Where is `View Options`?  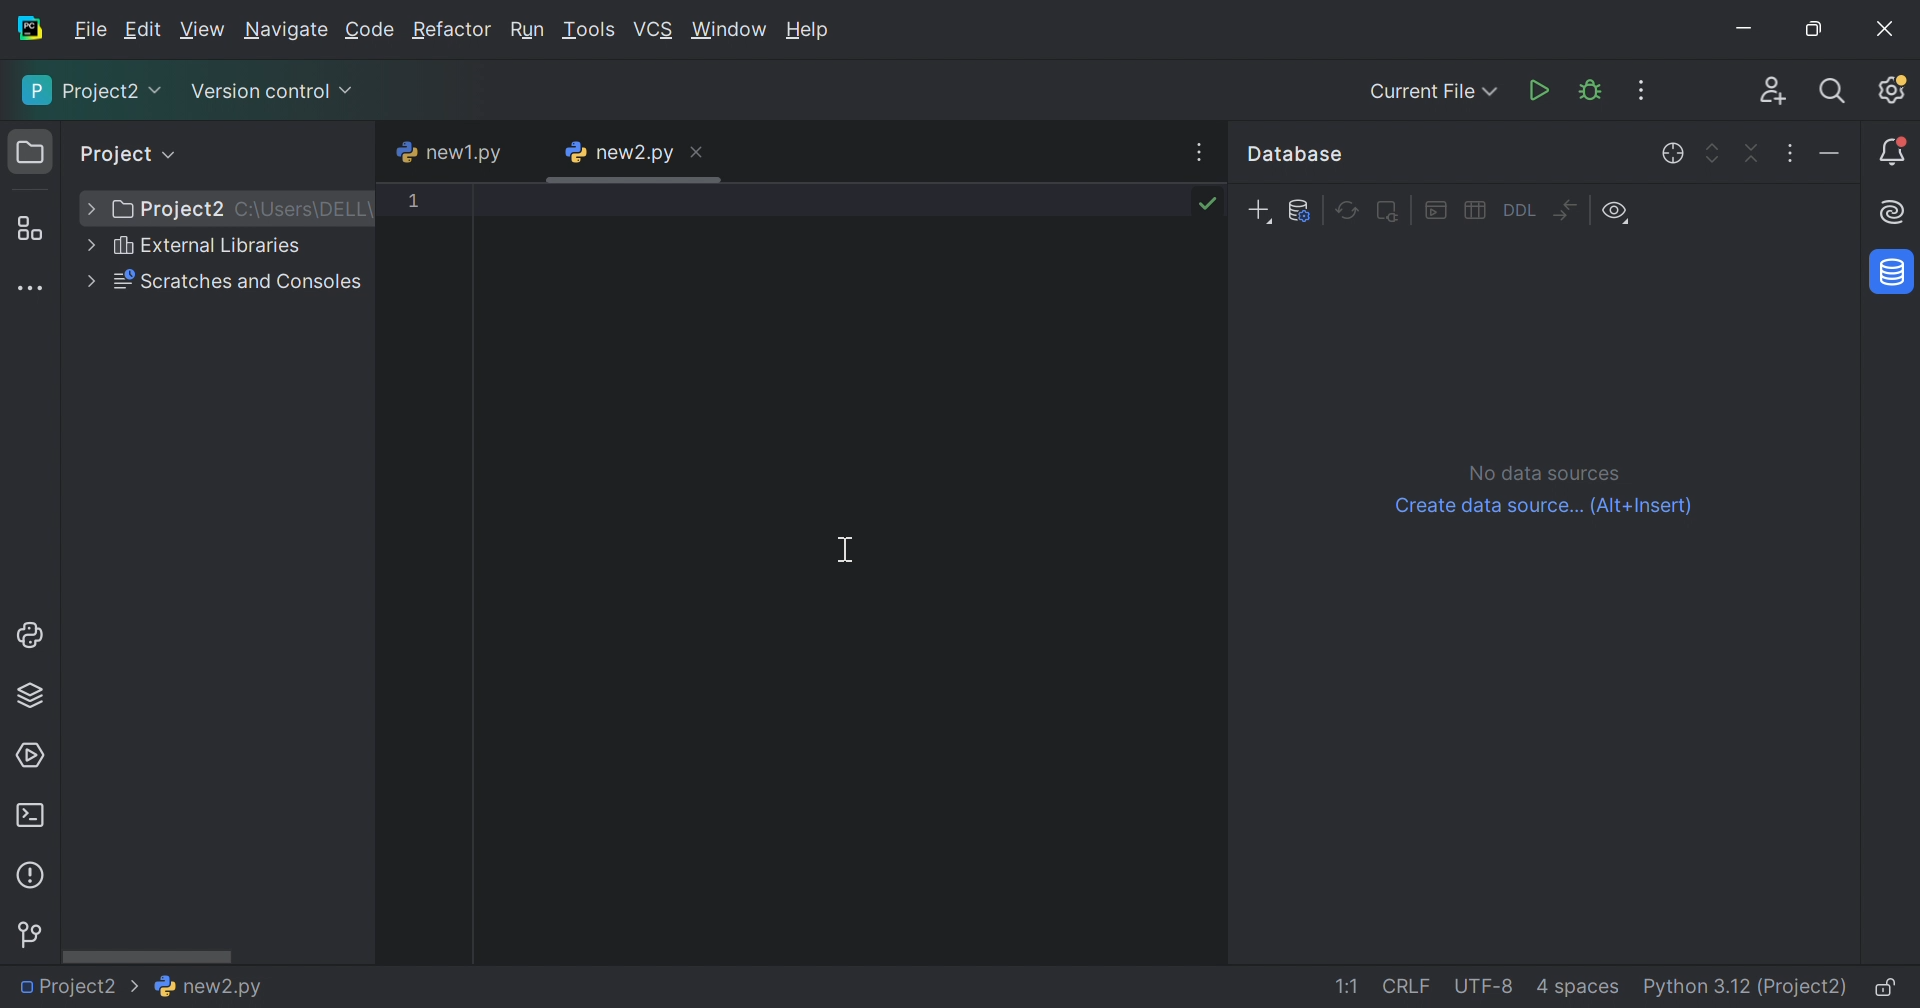 View Options is located at coordinates (1617, 214).